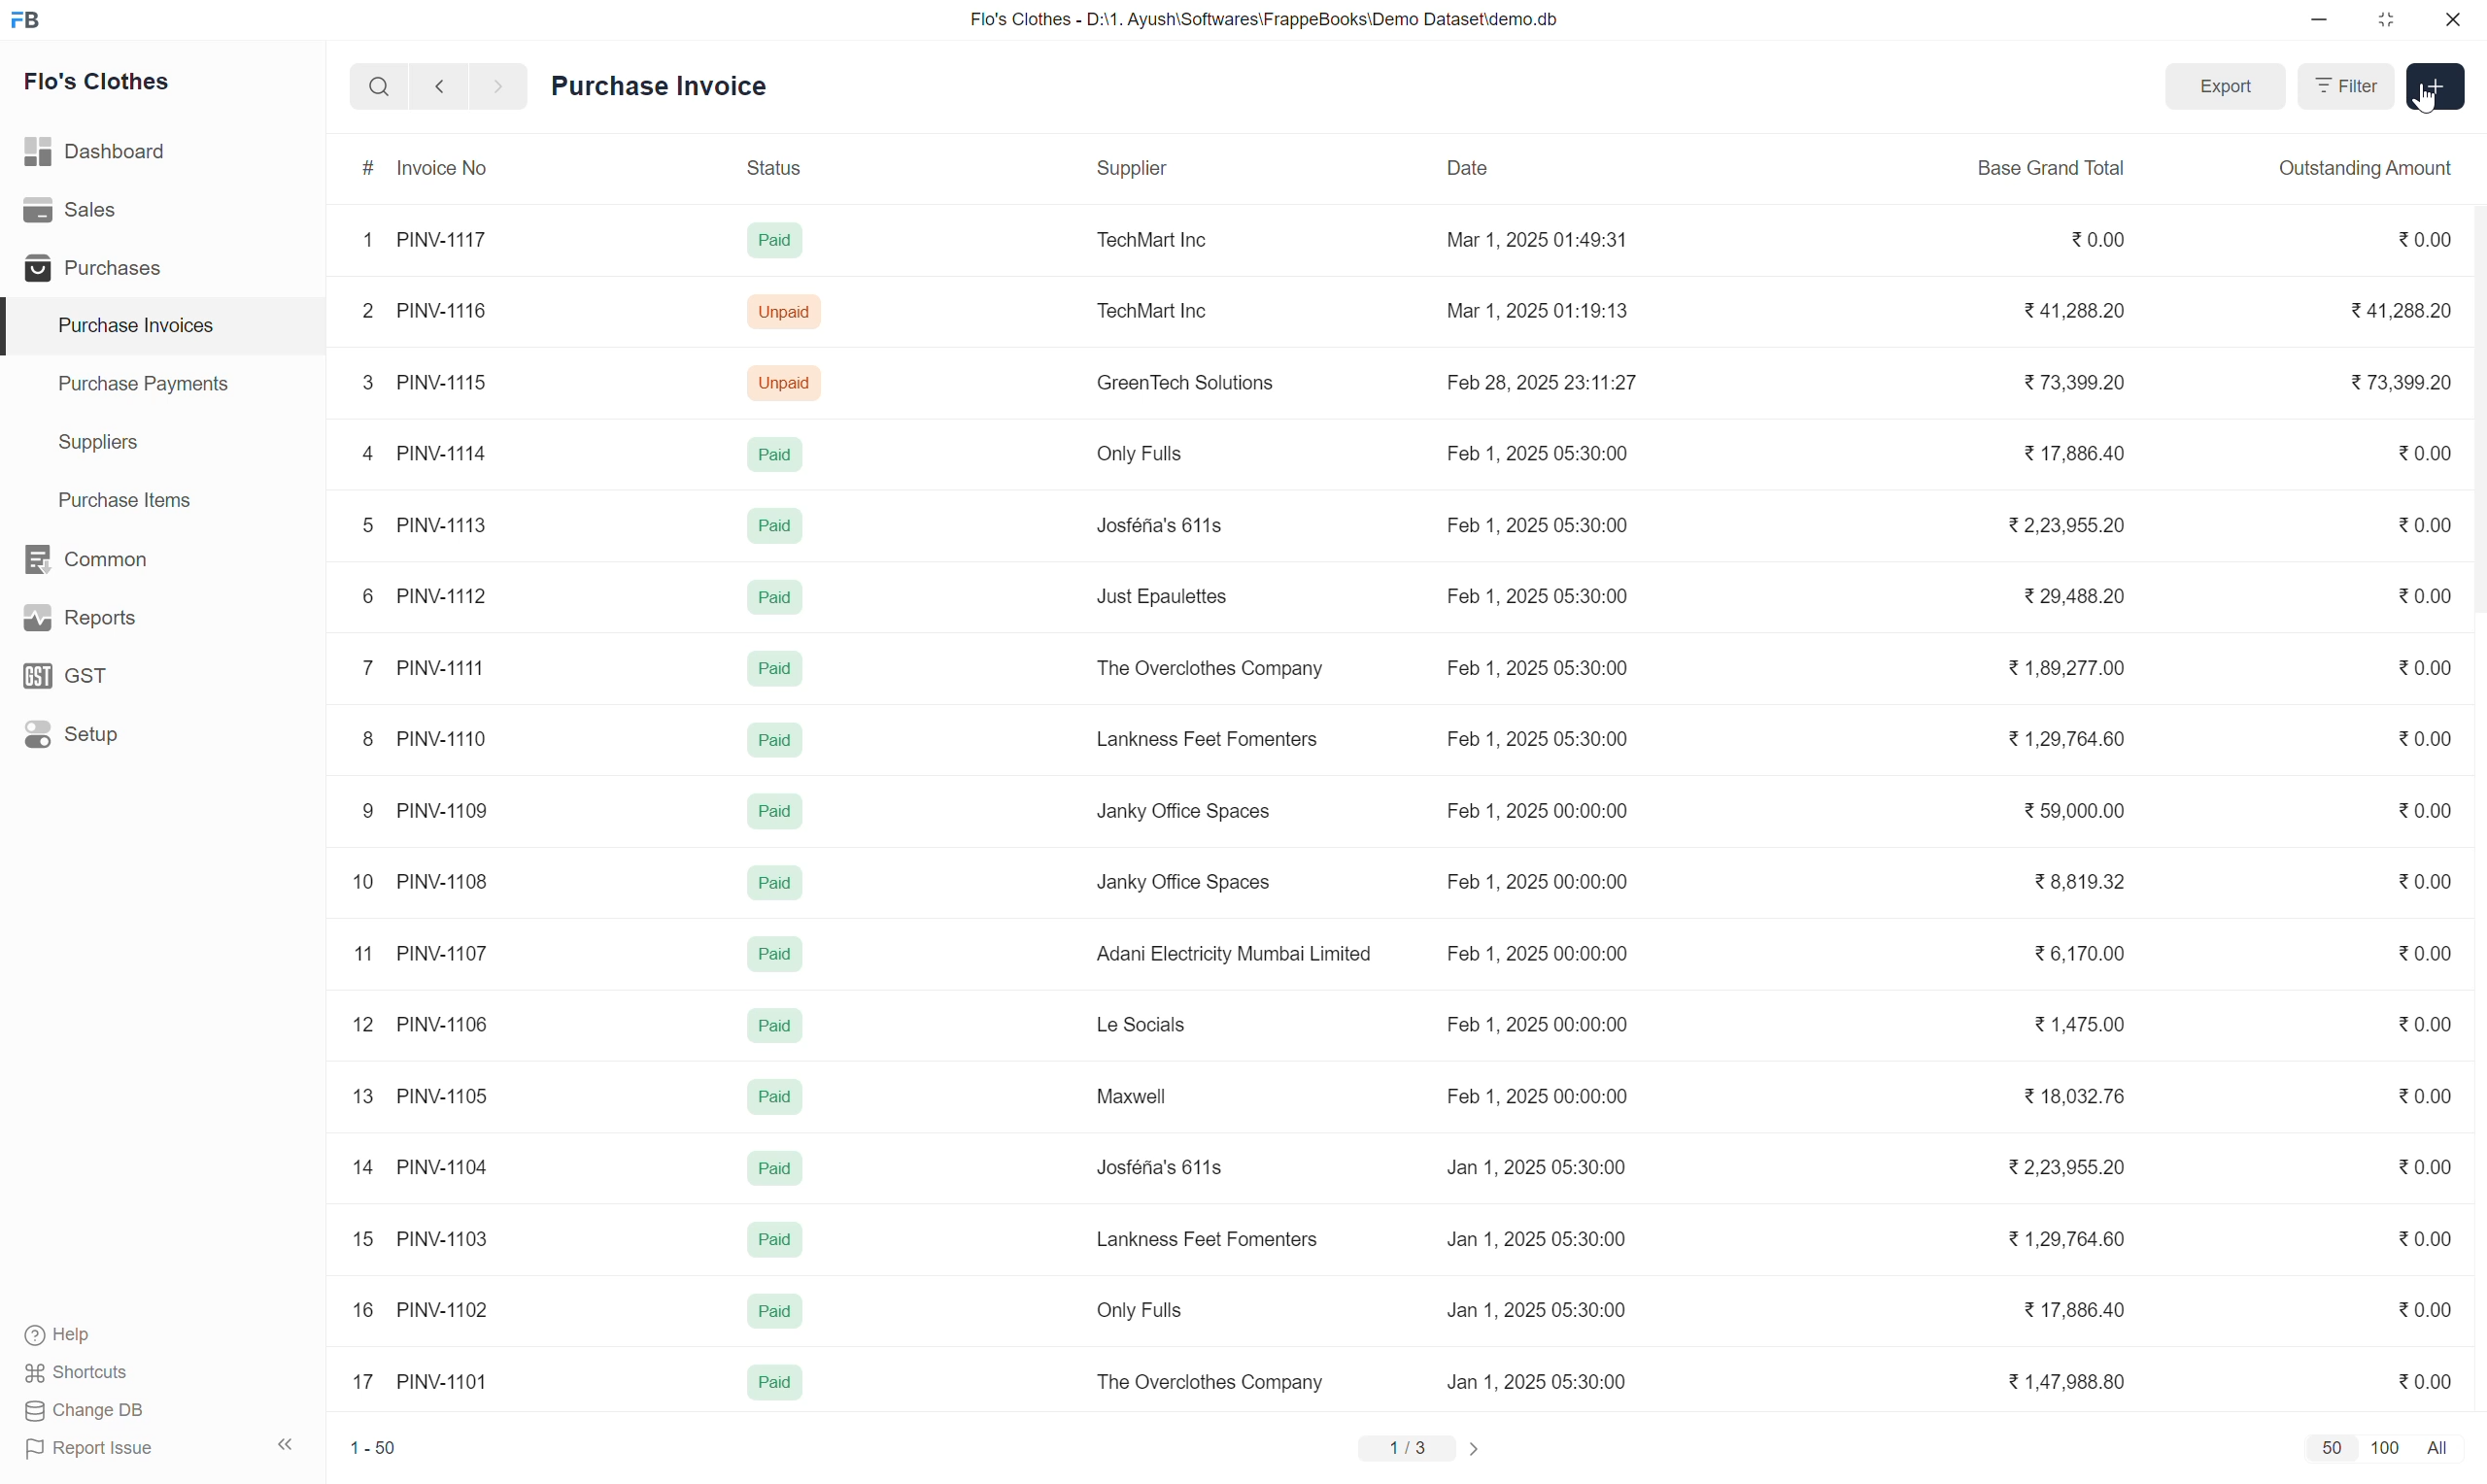  Describe the element at coordinates (2064, 668) in the screenshot. I see `1,89,277.00` at that location.